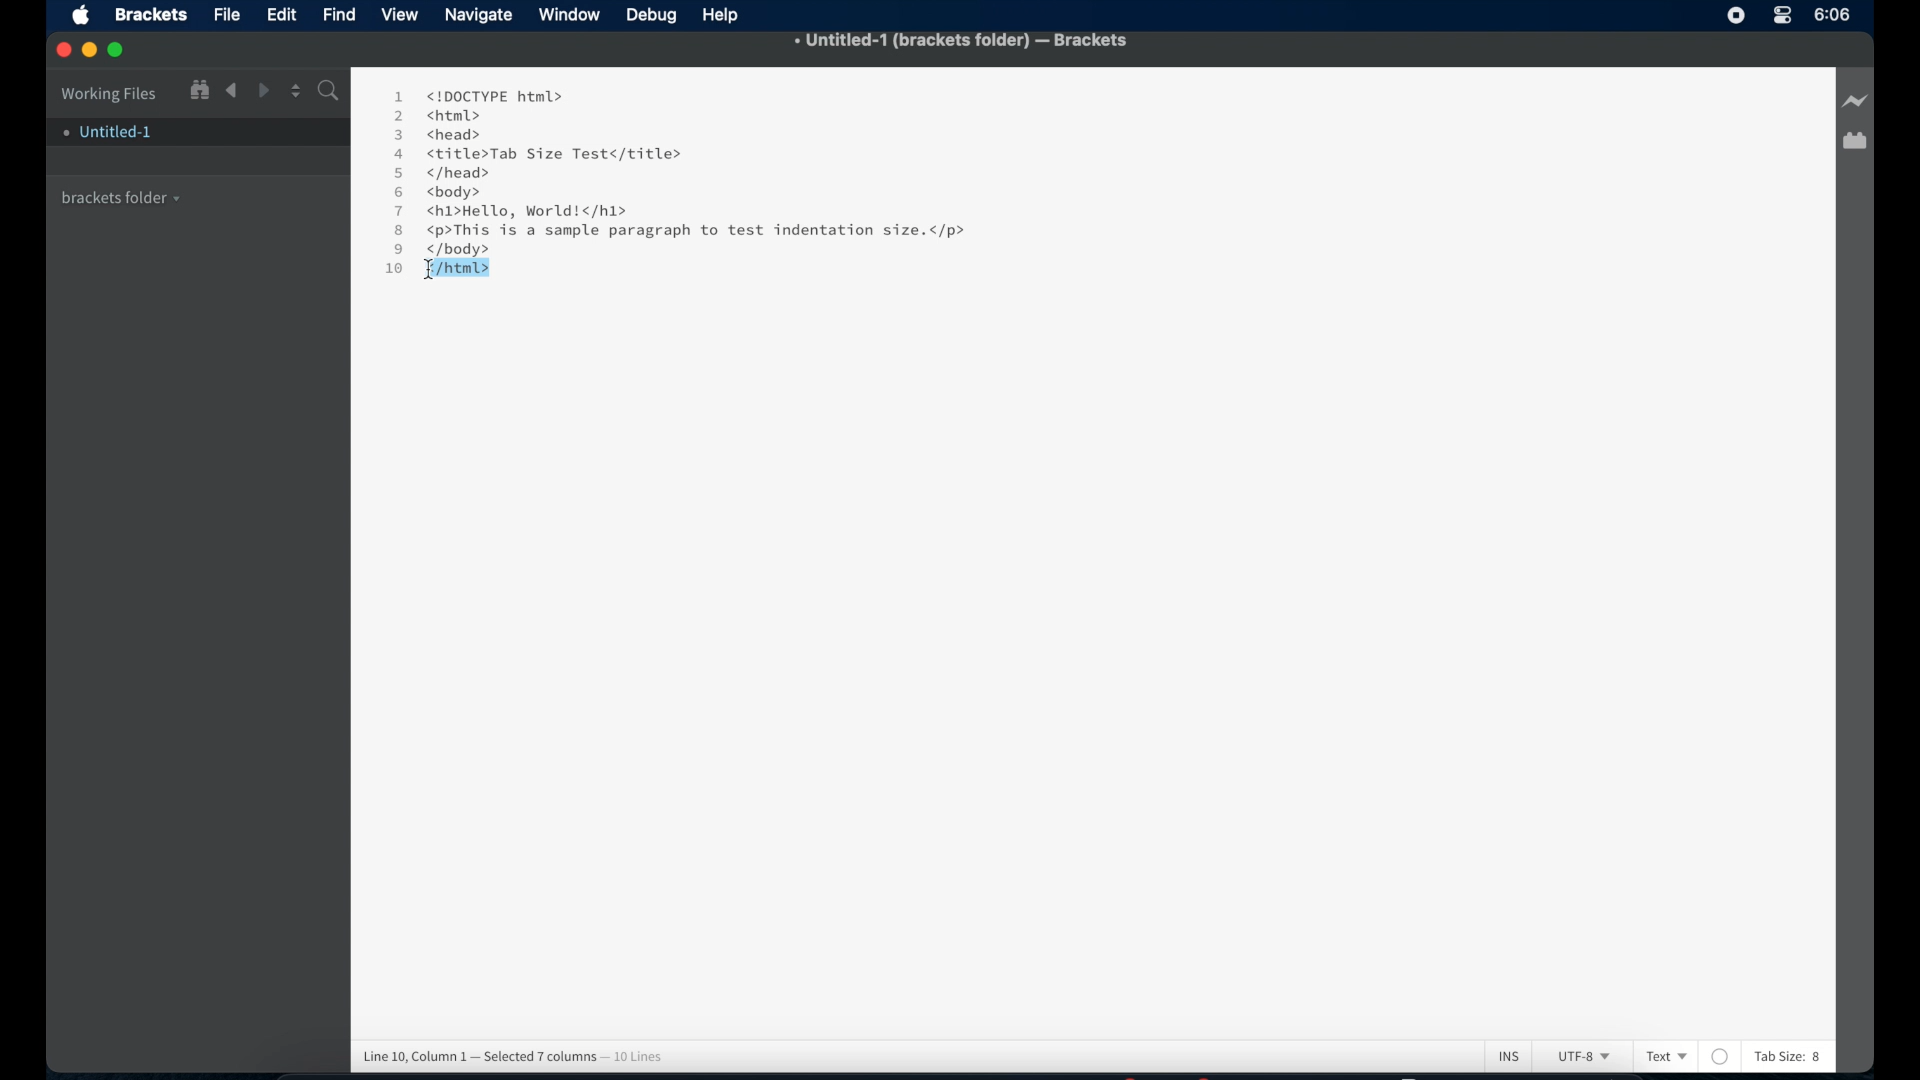  I want to click on Debug, so click(654, 16).